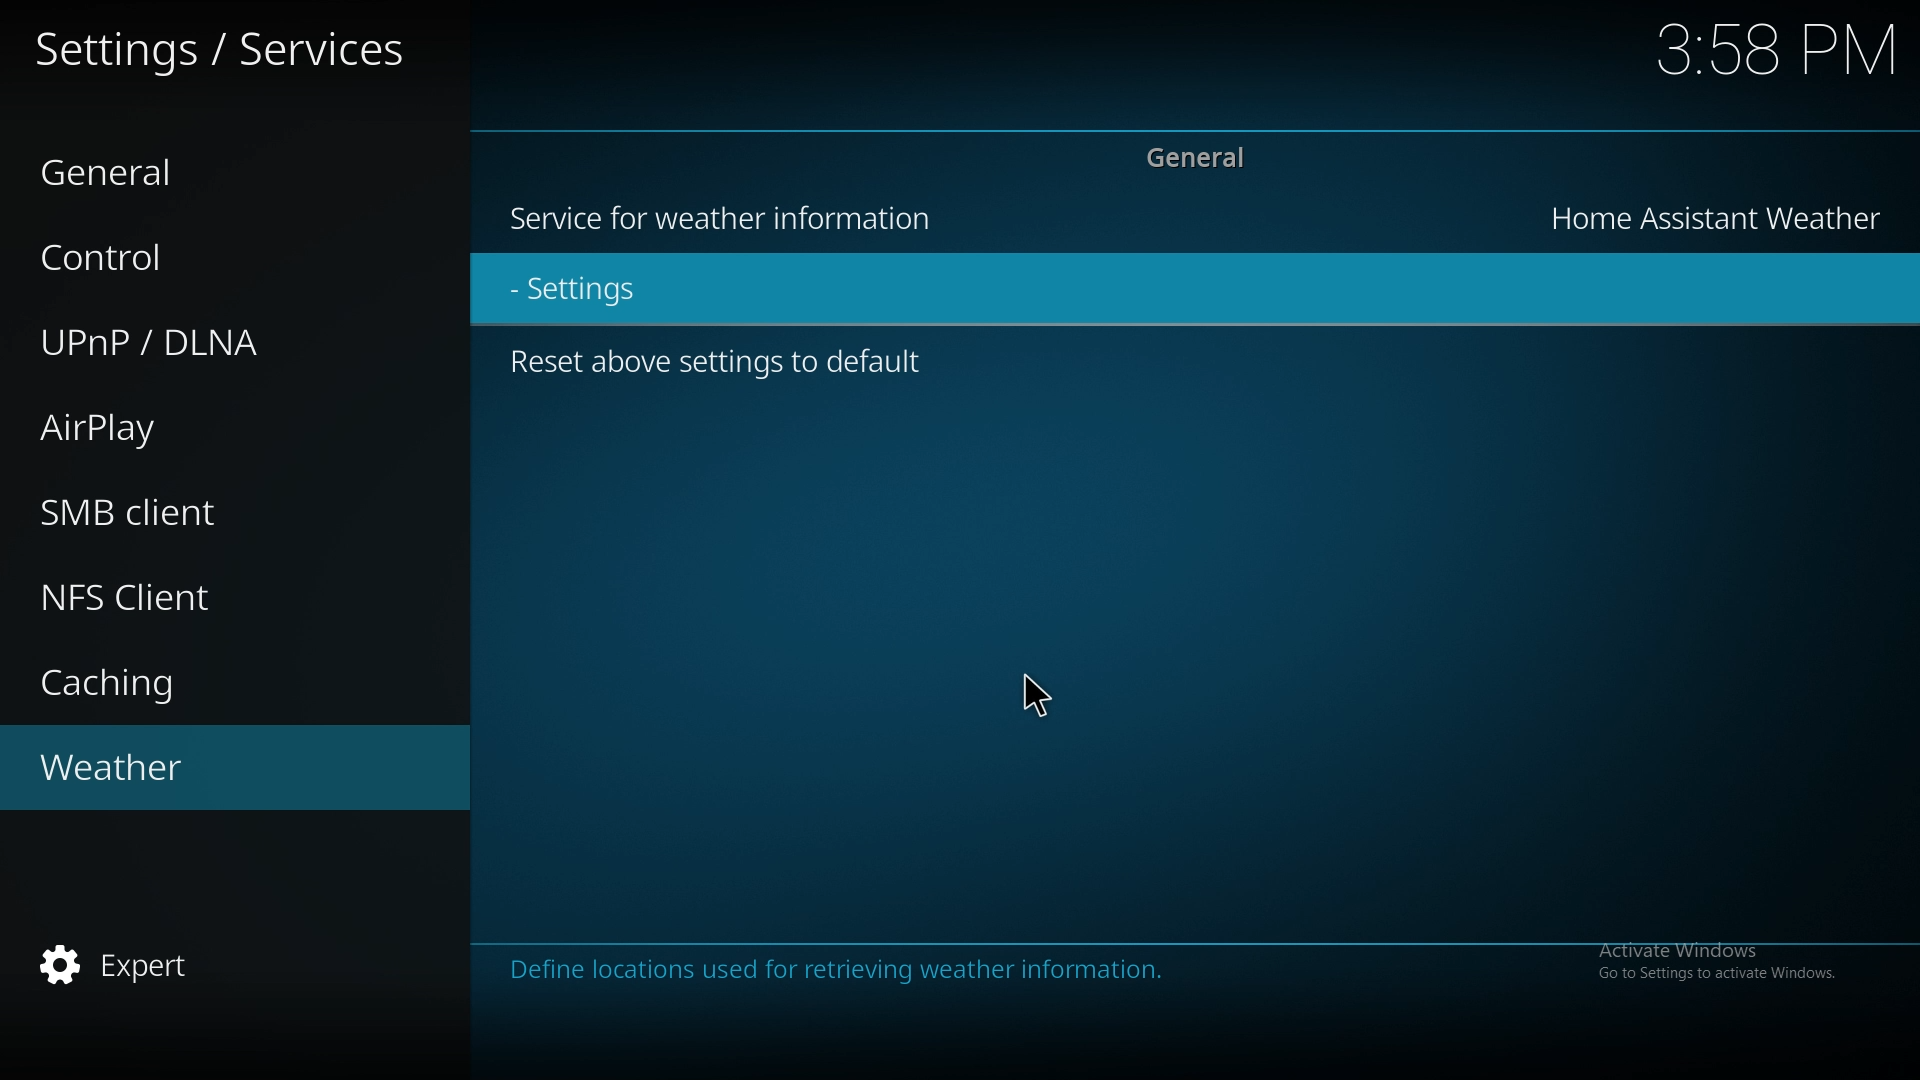 The width and height of the screenshot is (1920, 1080). I want to click on Time, so click(1778, 46).